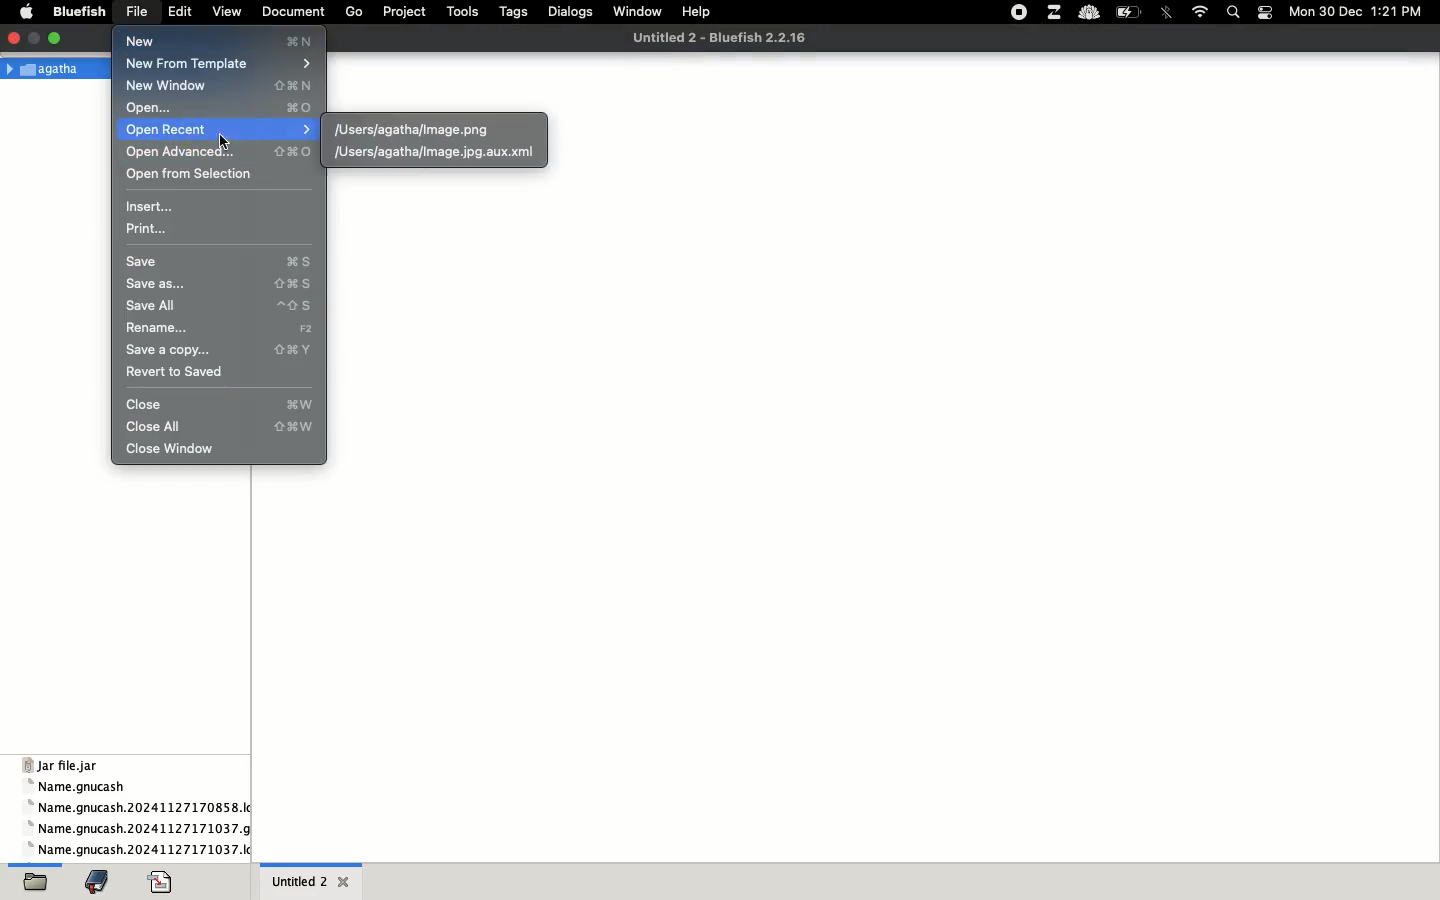 The width and height of the screenshot is (1440, 900). What do you see at coordinates (220, 350) in the screenshot?
I see `save a copy` at bounding box center [220, 350].